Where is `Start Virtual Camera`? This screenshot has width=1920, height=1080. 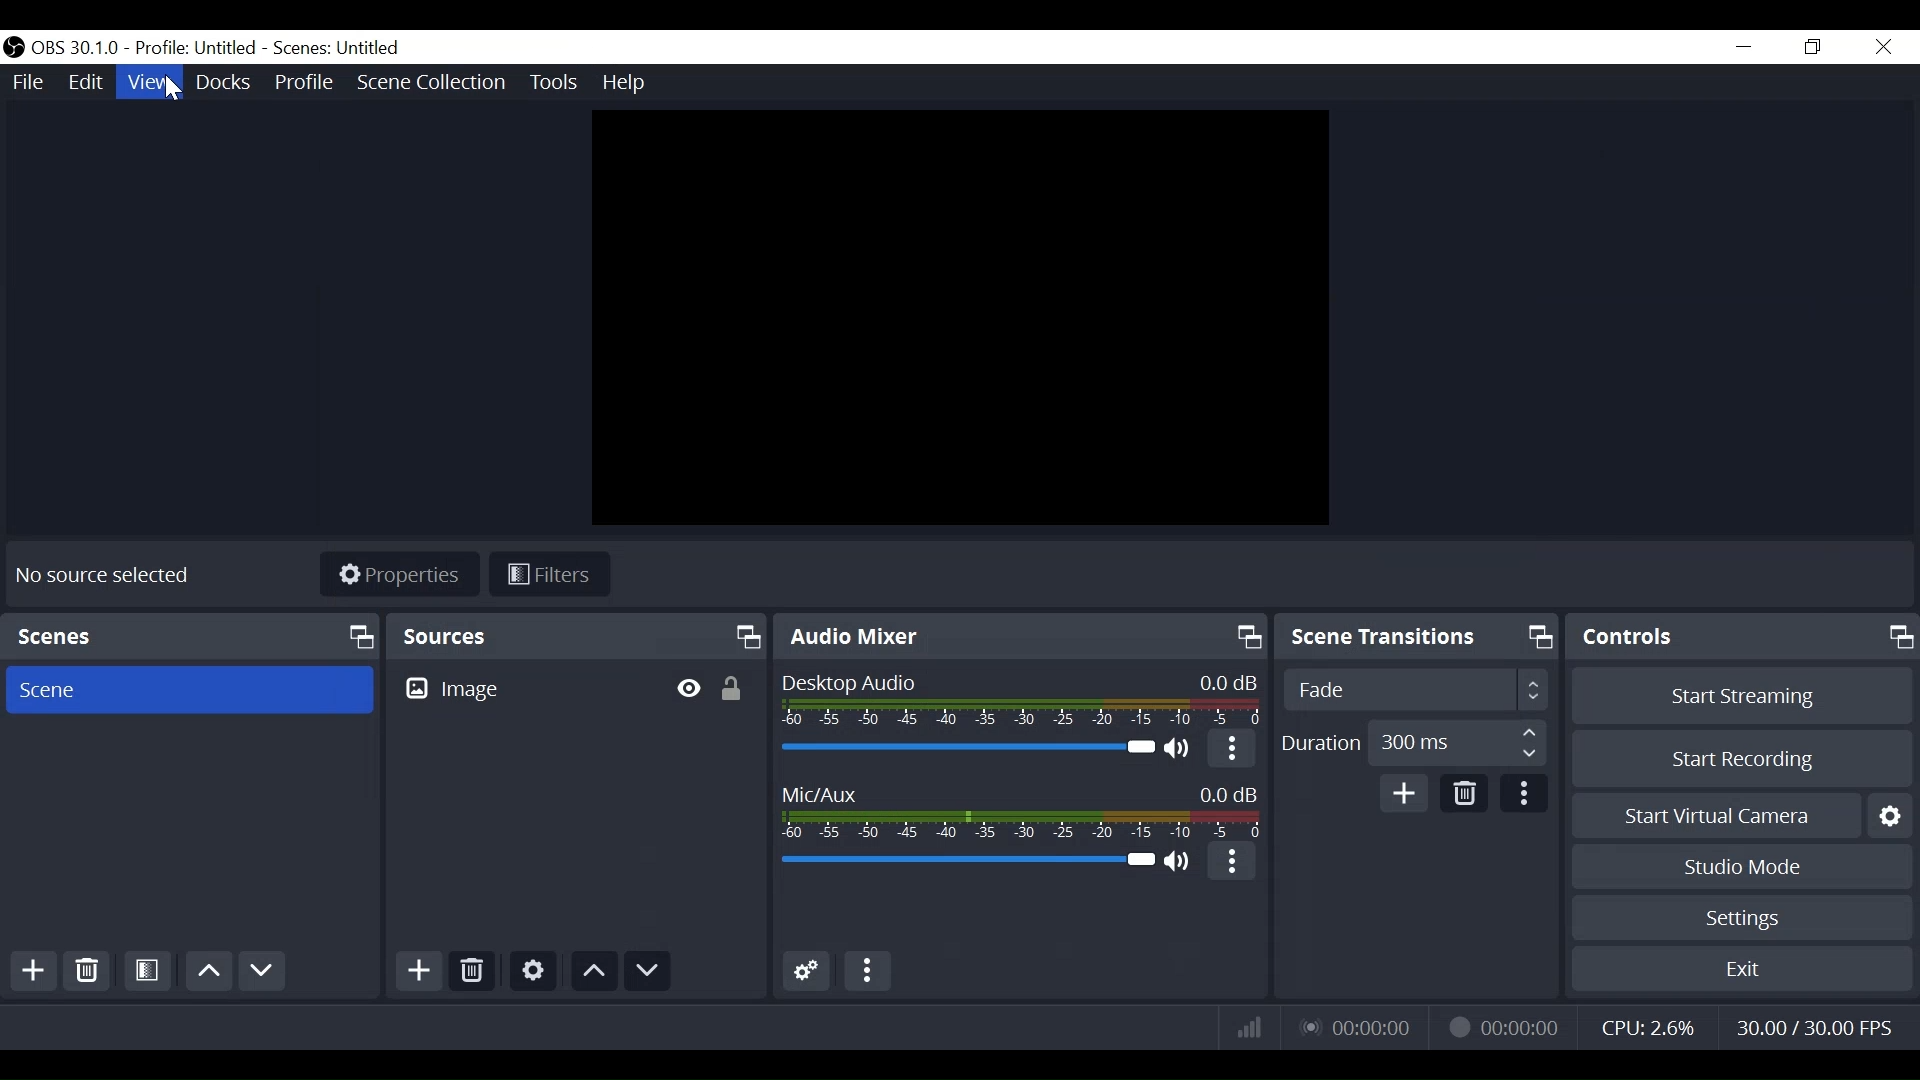 Start Virtual Camera is located at coordinates (1740, 819).